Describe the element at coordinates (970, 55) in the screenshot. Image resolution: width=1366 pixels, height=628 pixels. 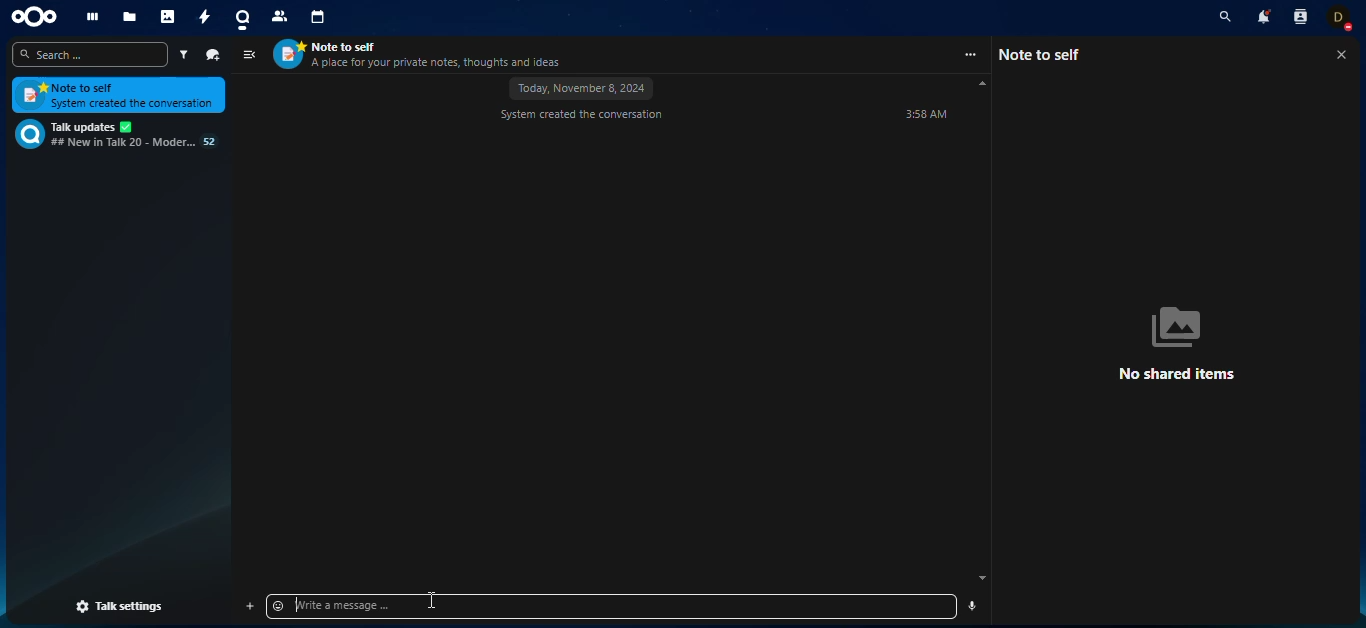
I see `more` at that location.